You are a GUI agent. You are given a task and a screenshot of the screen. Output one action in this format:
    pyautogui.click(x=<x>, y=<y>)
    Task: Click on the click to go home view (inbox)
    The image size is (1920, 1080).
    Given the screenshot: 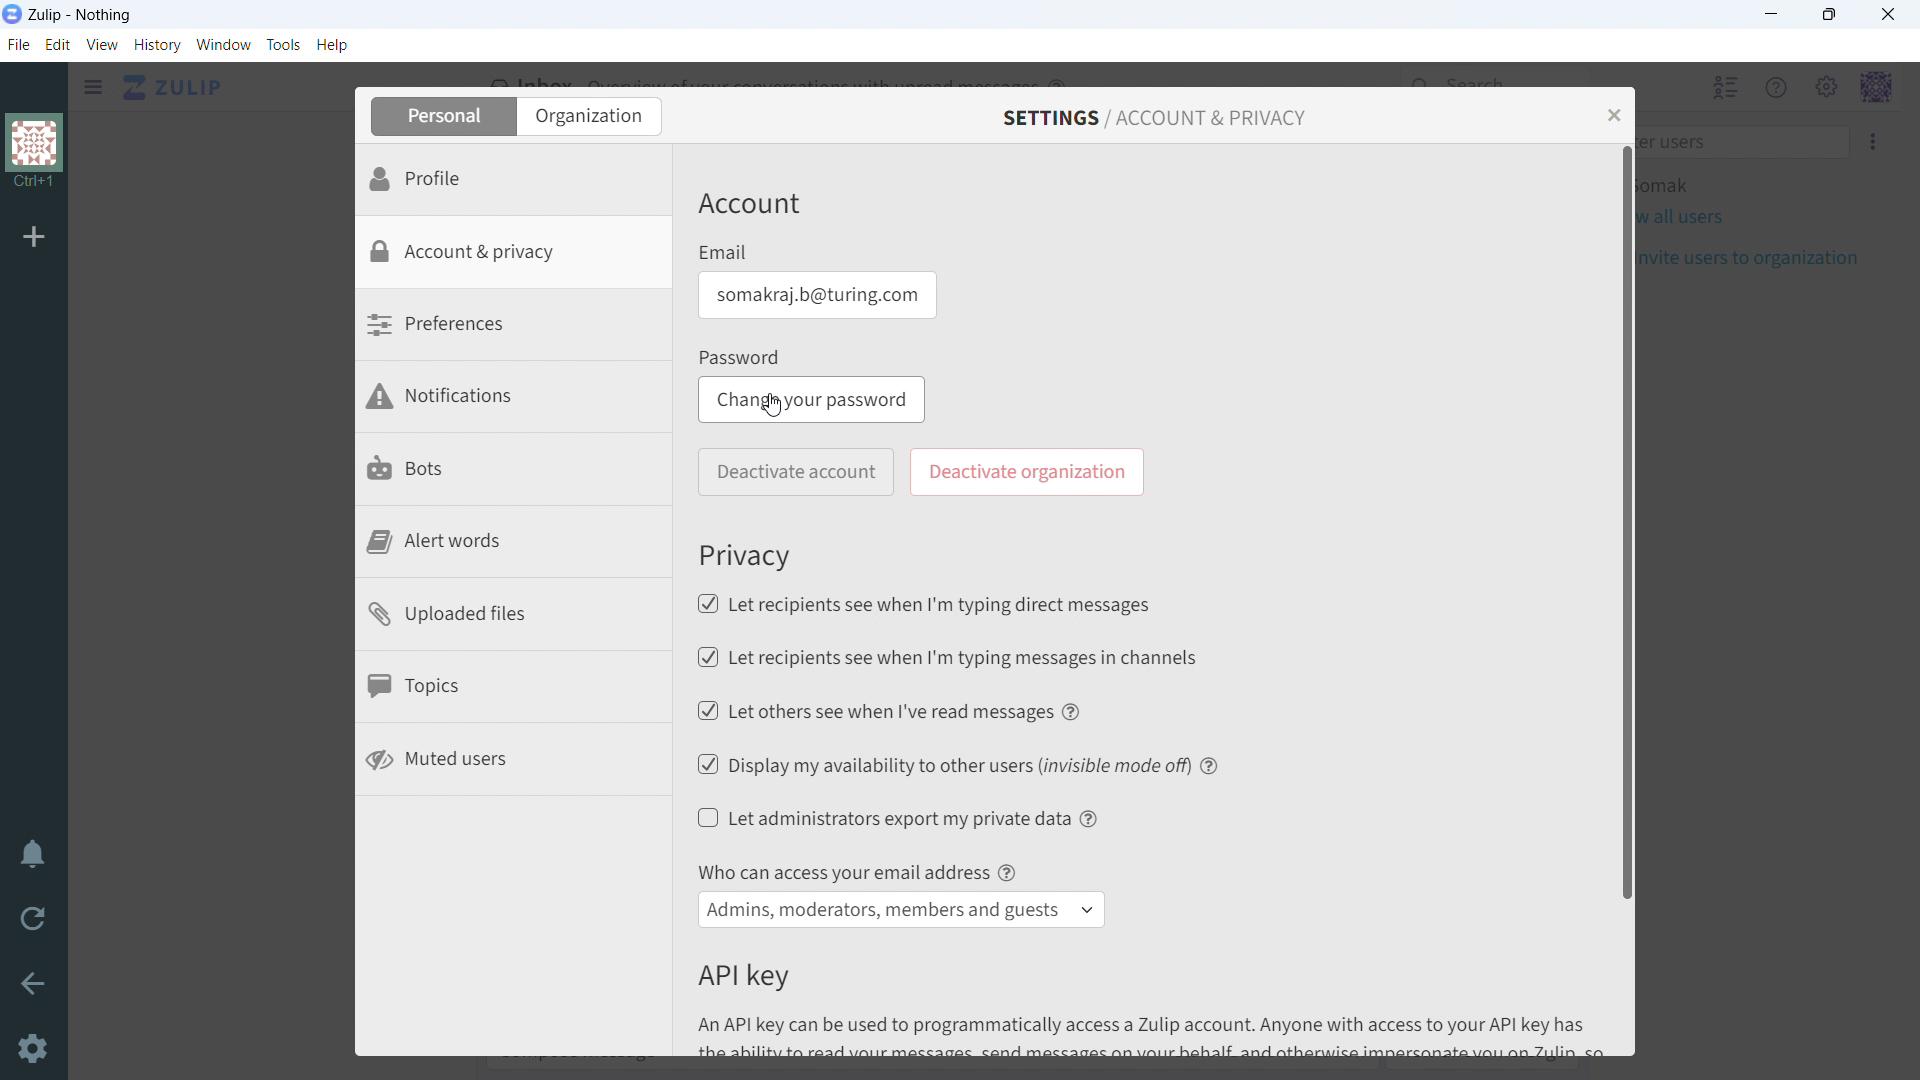 What is the action you would take?
    pyautogui.click(x=174, y=86)
    